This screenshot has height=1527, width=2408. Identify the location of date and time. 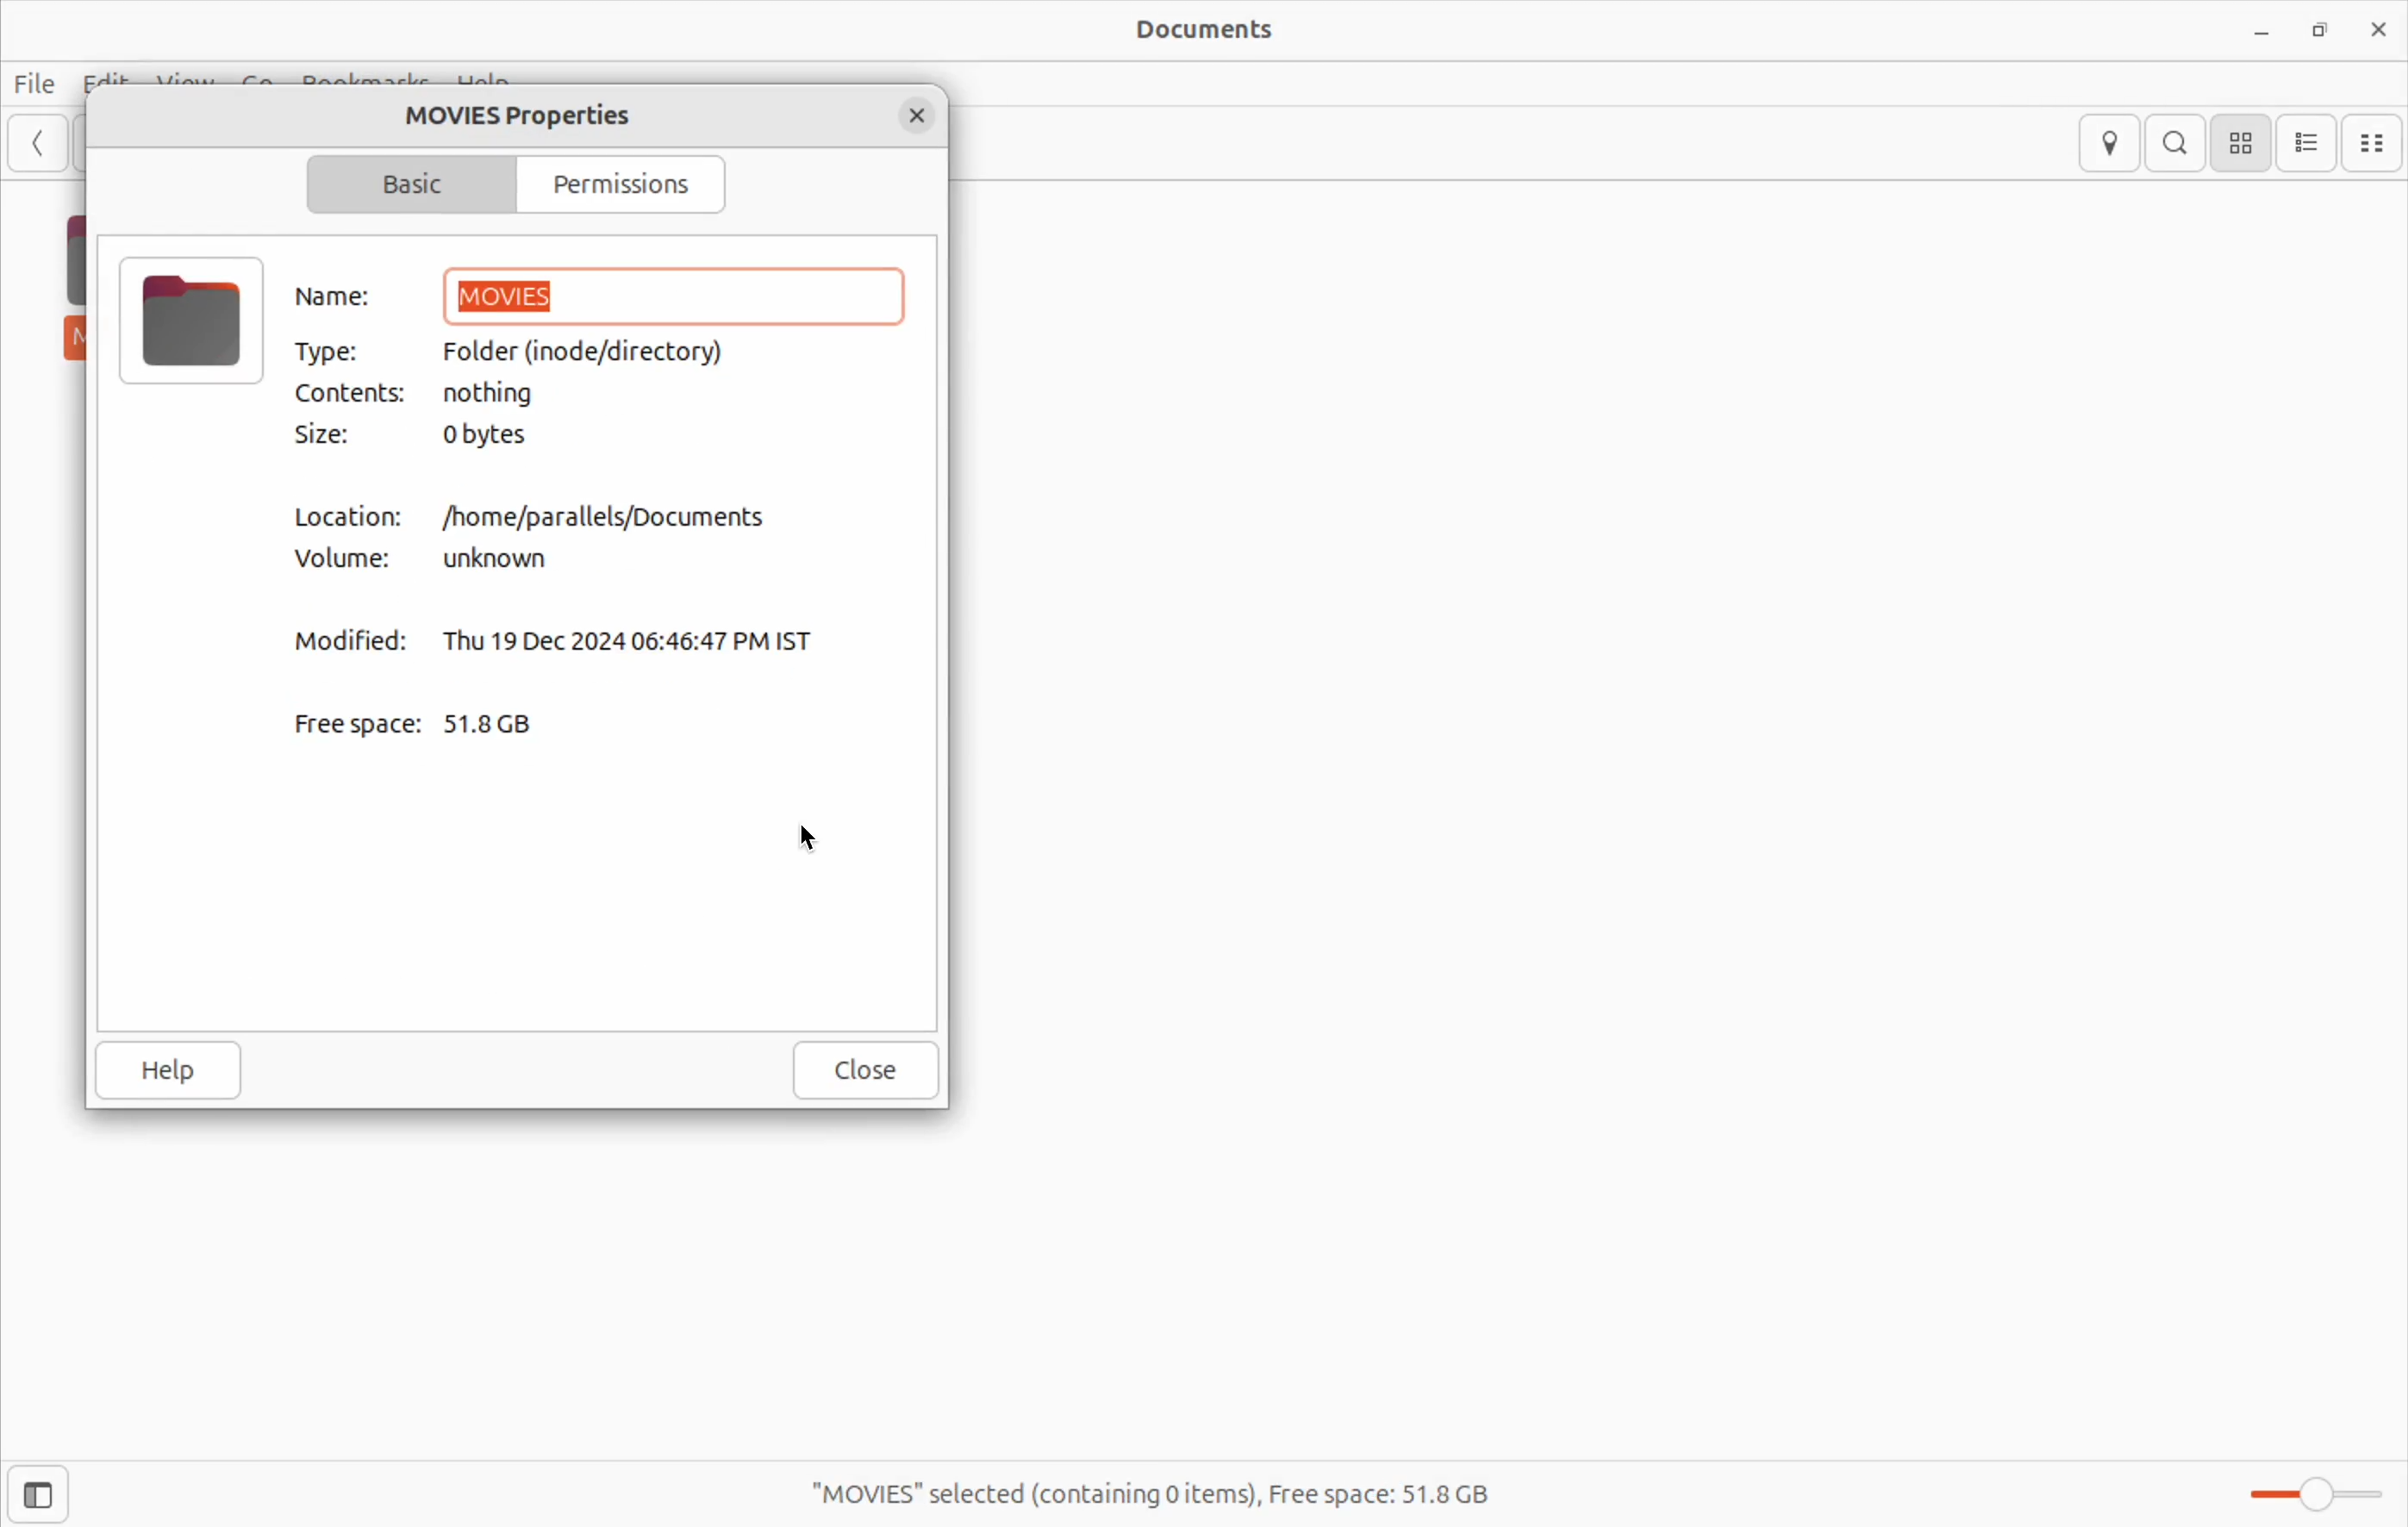
(640, 637).